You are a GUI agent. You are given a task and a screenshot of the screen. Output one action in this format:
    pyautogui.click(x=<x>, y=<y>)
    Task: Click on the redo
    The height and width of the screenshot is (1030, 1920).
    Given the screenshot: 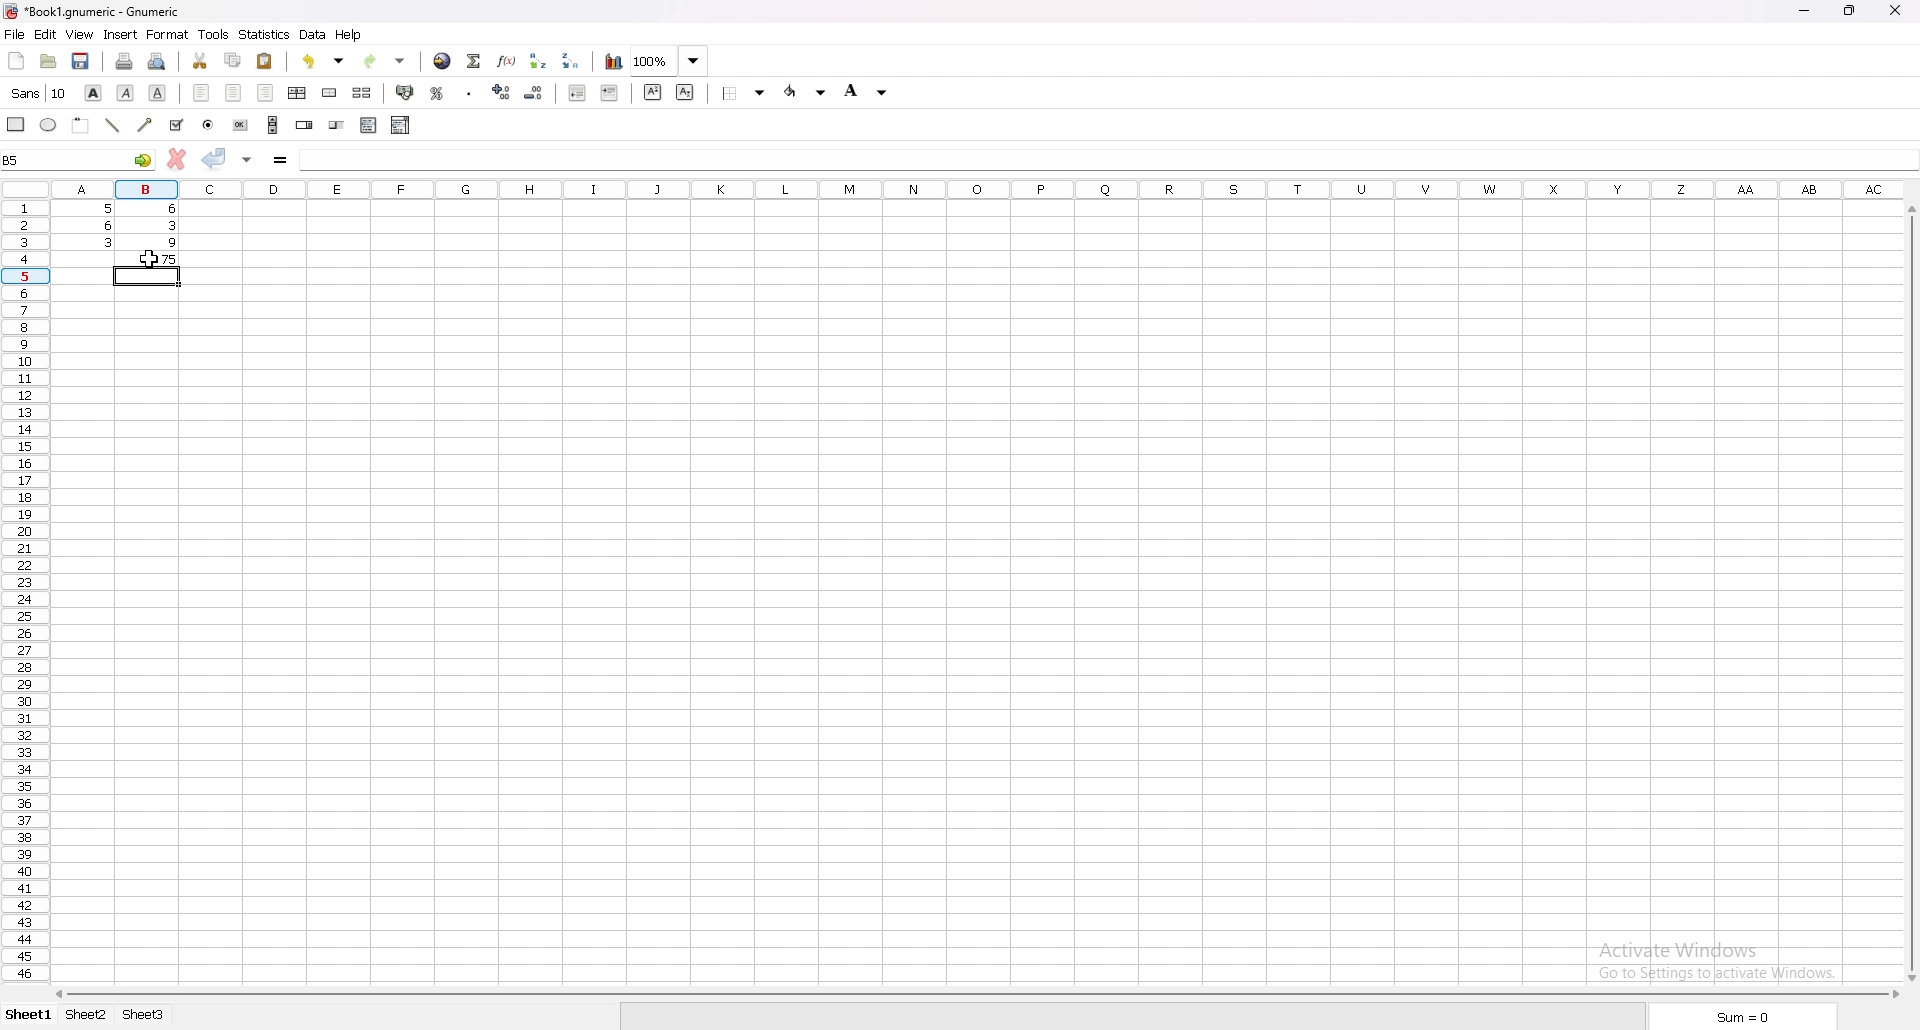 What is the action you would take?
    pyautogui.click(x=388, y=60)
    